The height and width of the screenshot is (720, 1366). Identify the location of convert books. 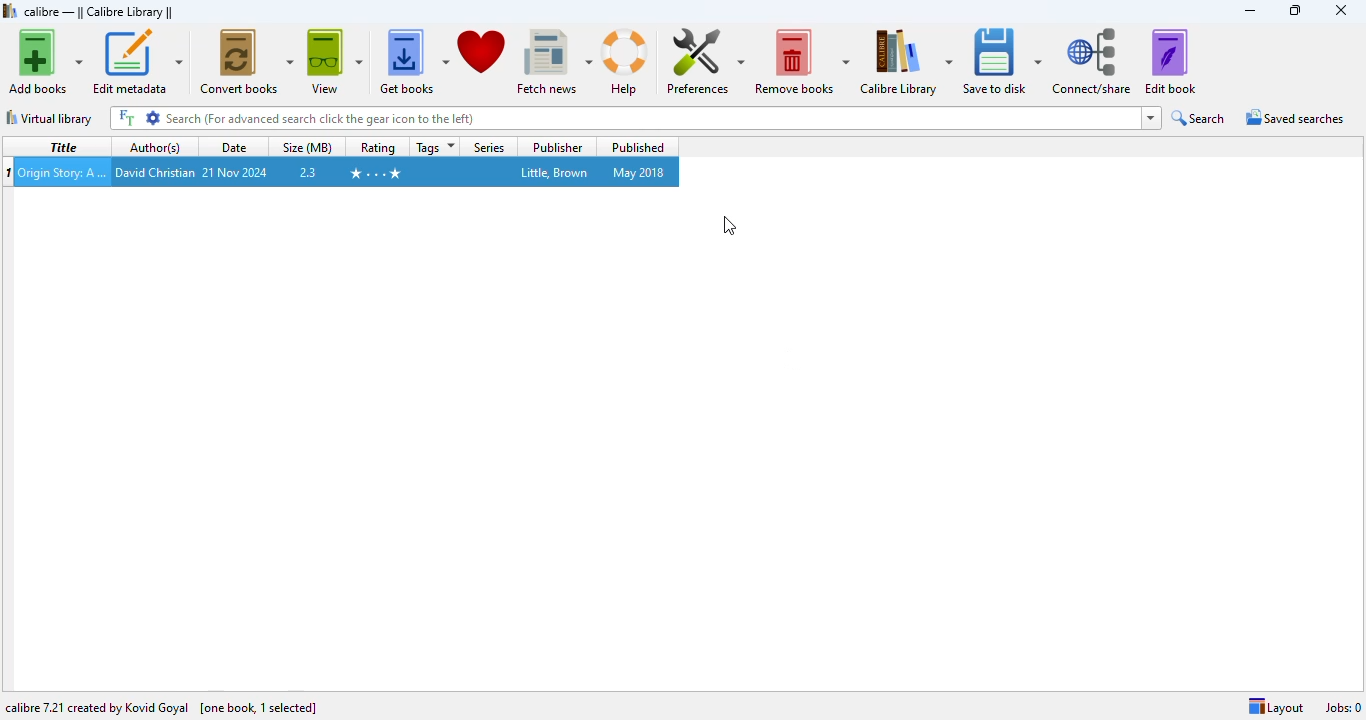
(245, 61).